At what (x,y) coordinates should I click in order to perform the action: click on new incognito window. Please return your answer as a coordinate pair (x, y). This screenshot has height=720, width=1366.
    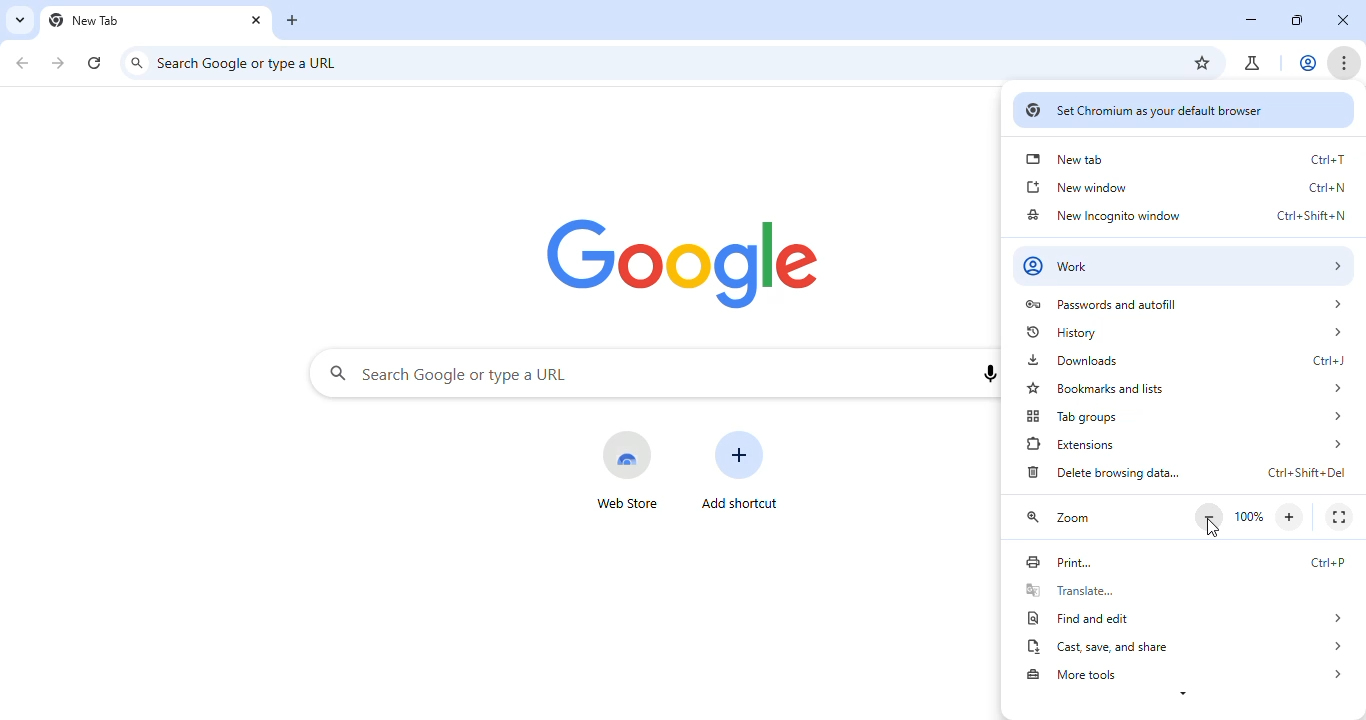
    Looking at the image, I should click on (1183, 215).